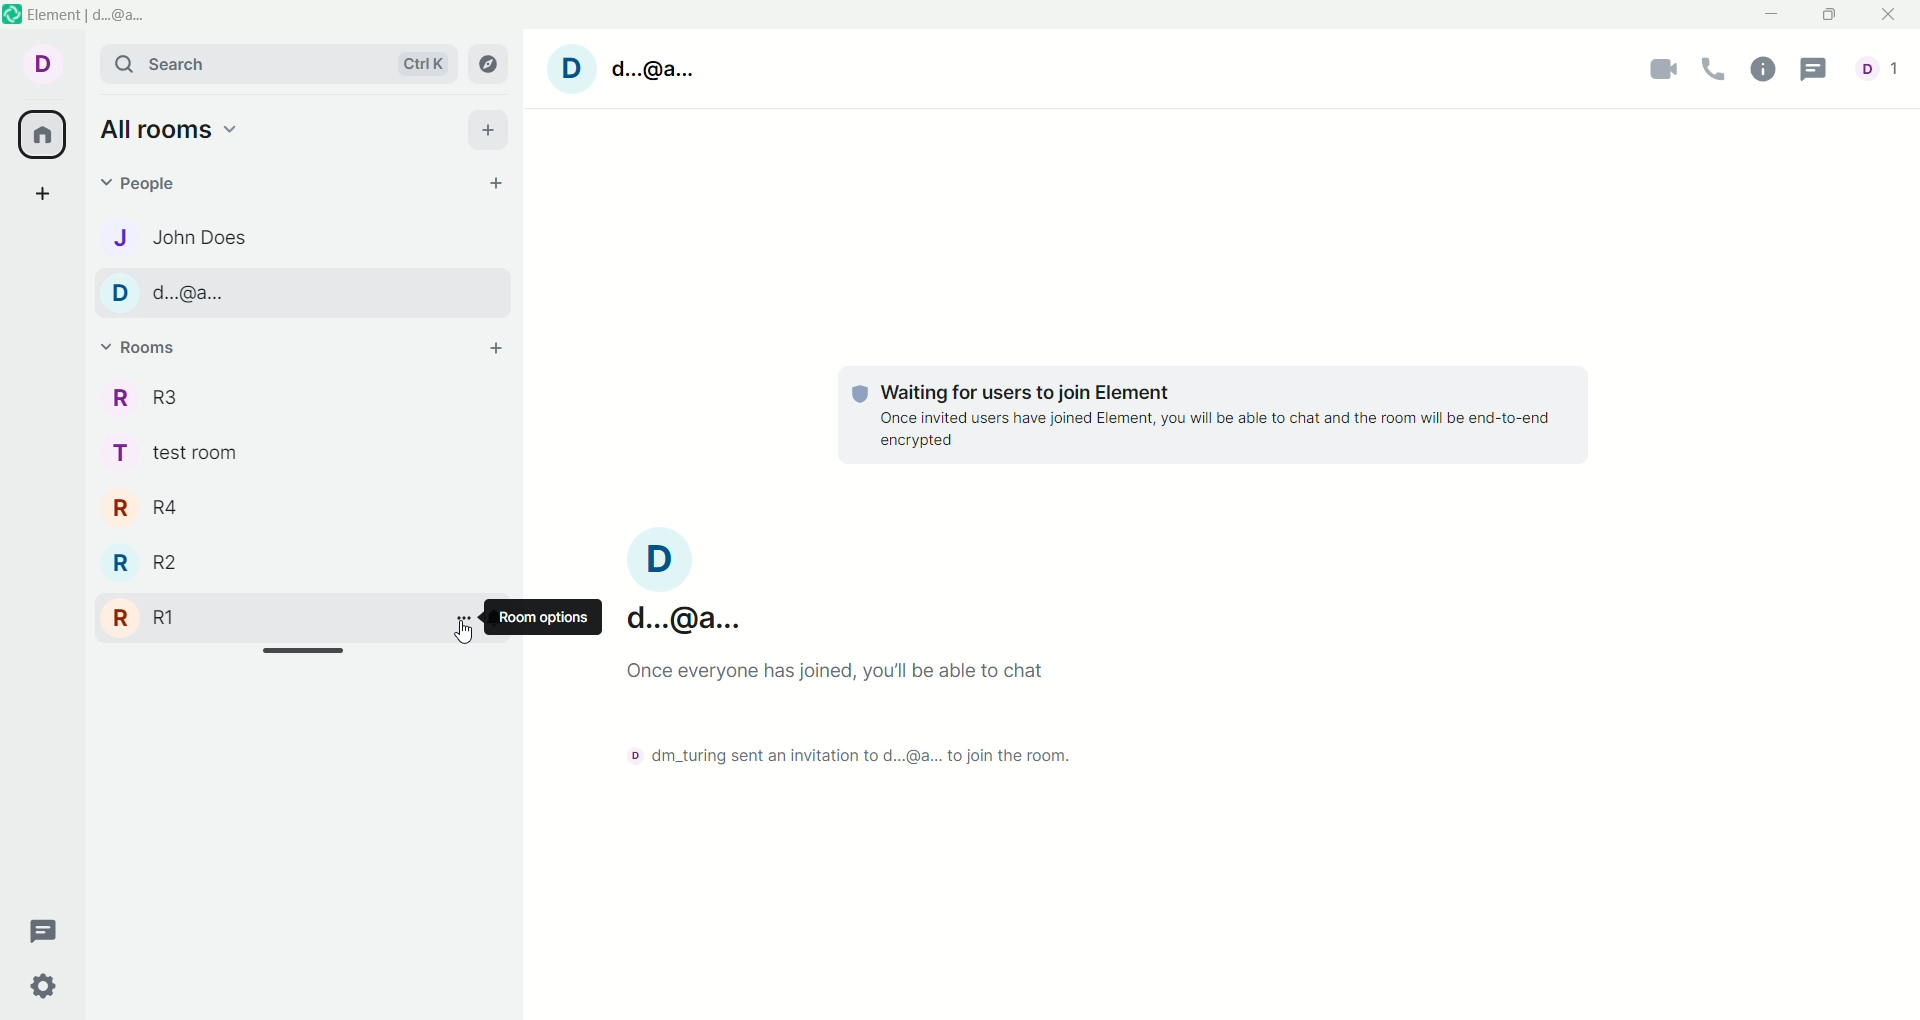 The width and height of the screenshot is (1920, 1020). I want to click on close, so click(1887, 15).